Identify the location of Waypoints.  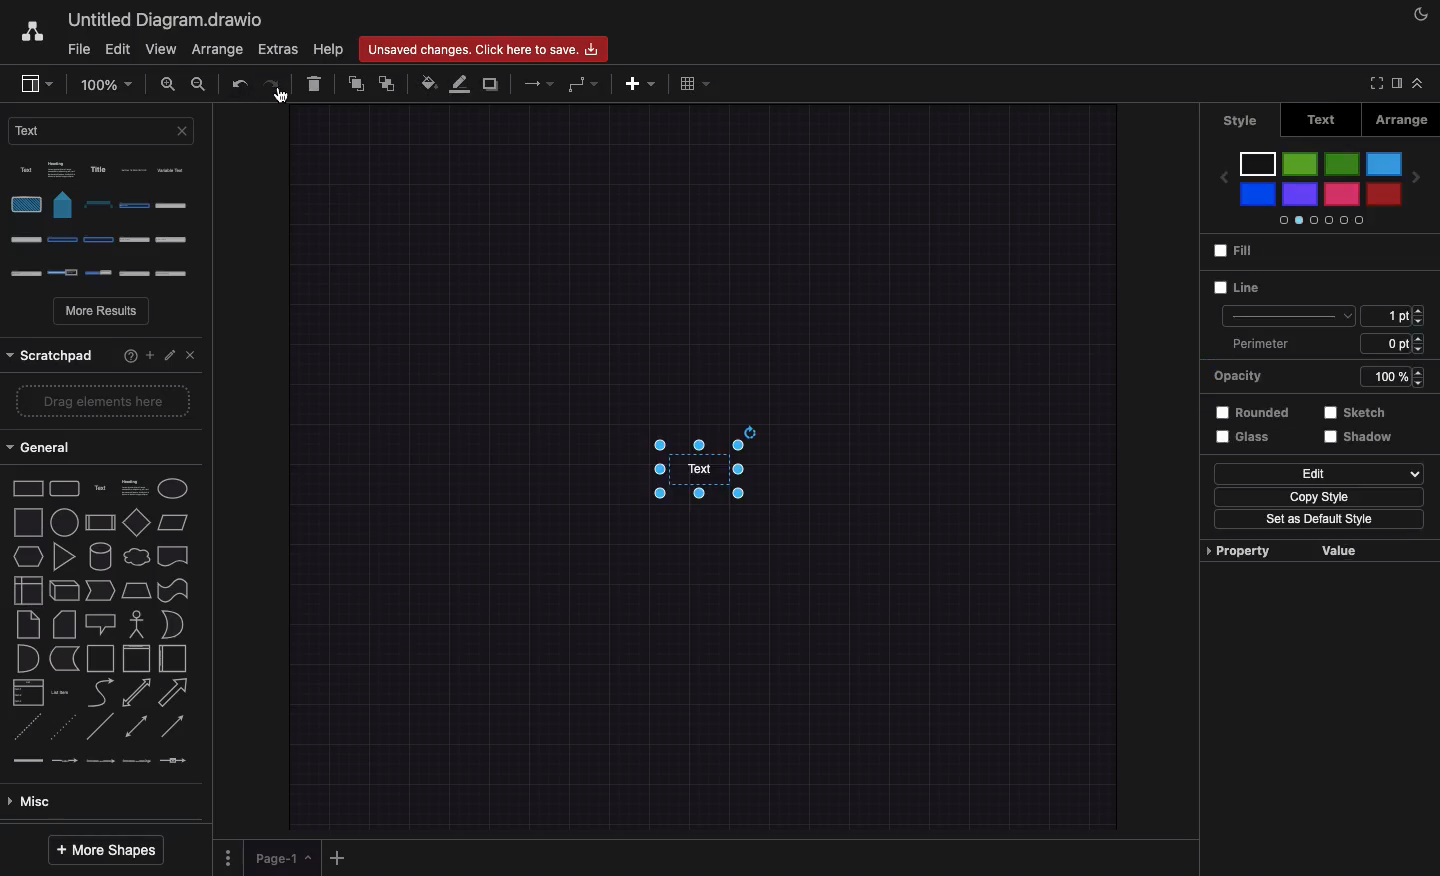
(583, 86).